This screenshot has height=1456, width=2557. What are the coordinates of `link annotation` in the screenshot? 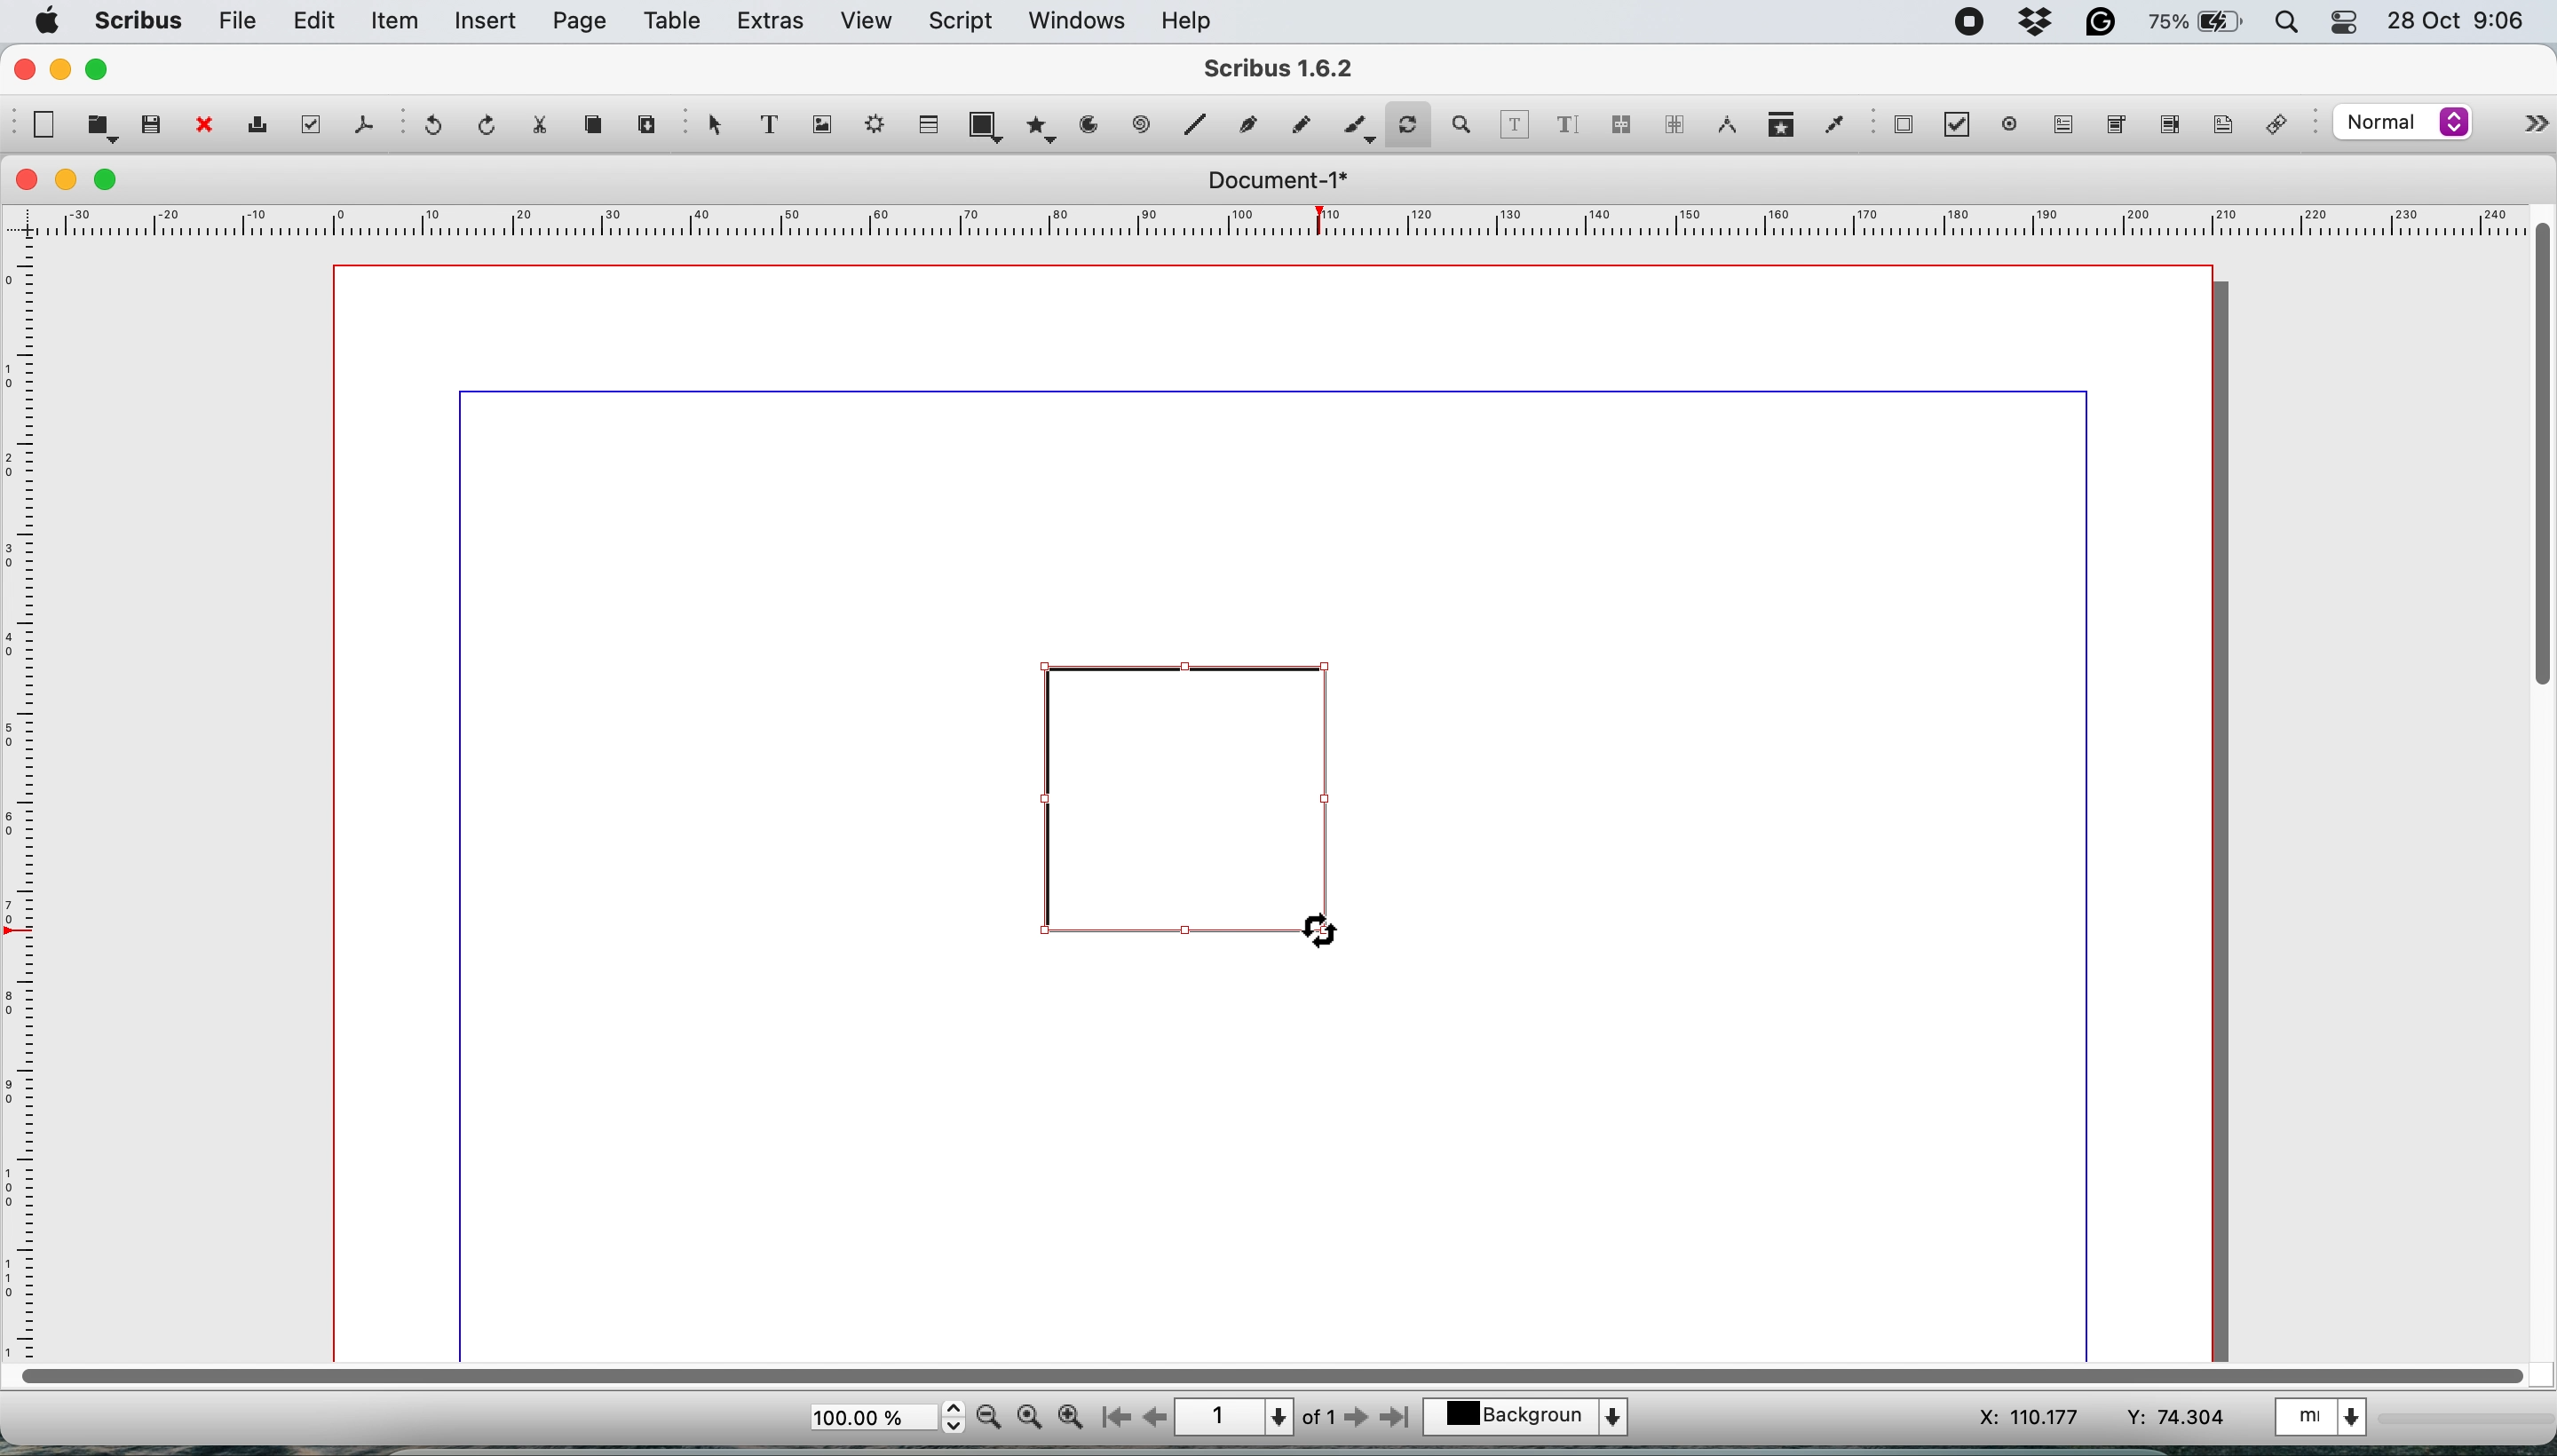 It's located at (2285, 124).